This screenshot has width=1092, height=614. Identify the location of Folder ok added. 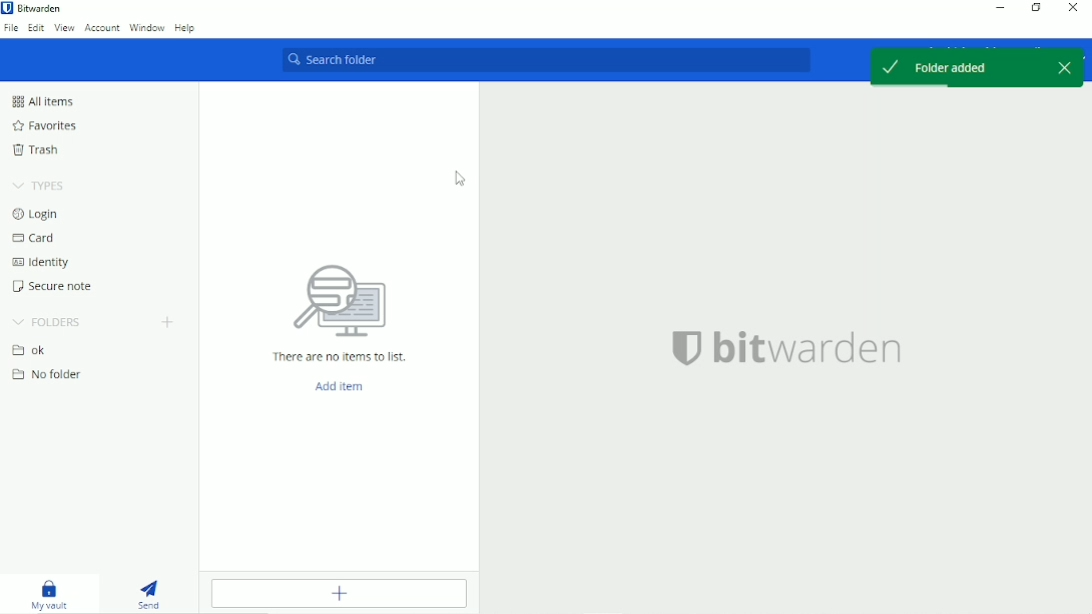
(27, 351).